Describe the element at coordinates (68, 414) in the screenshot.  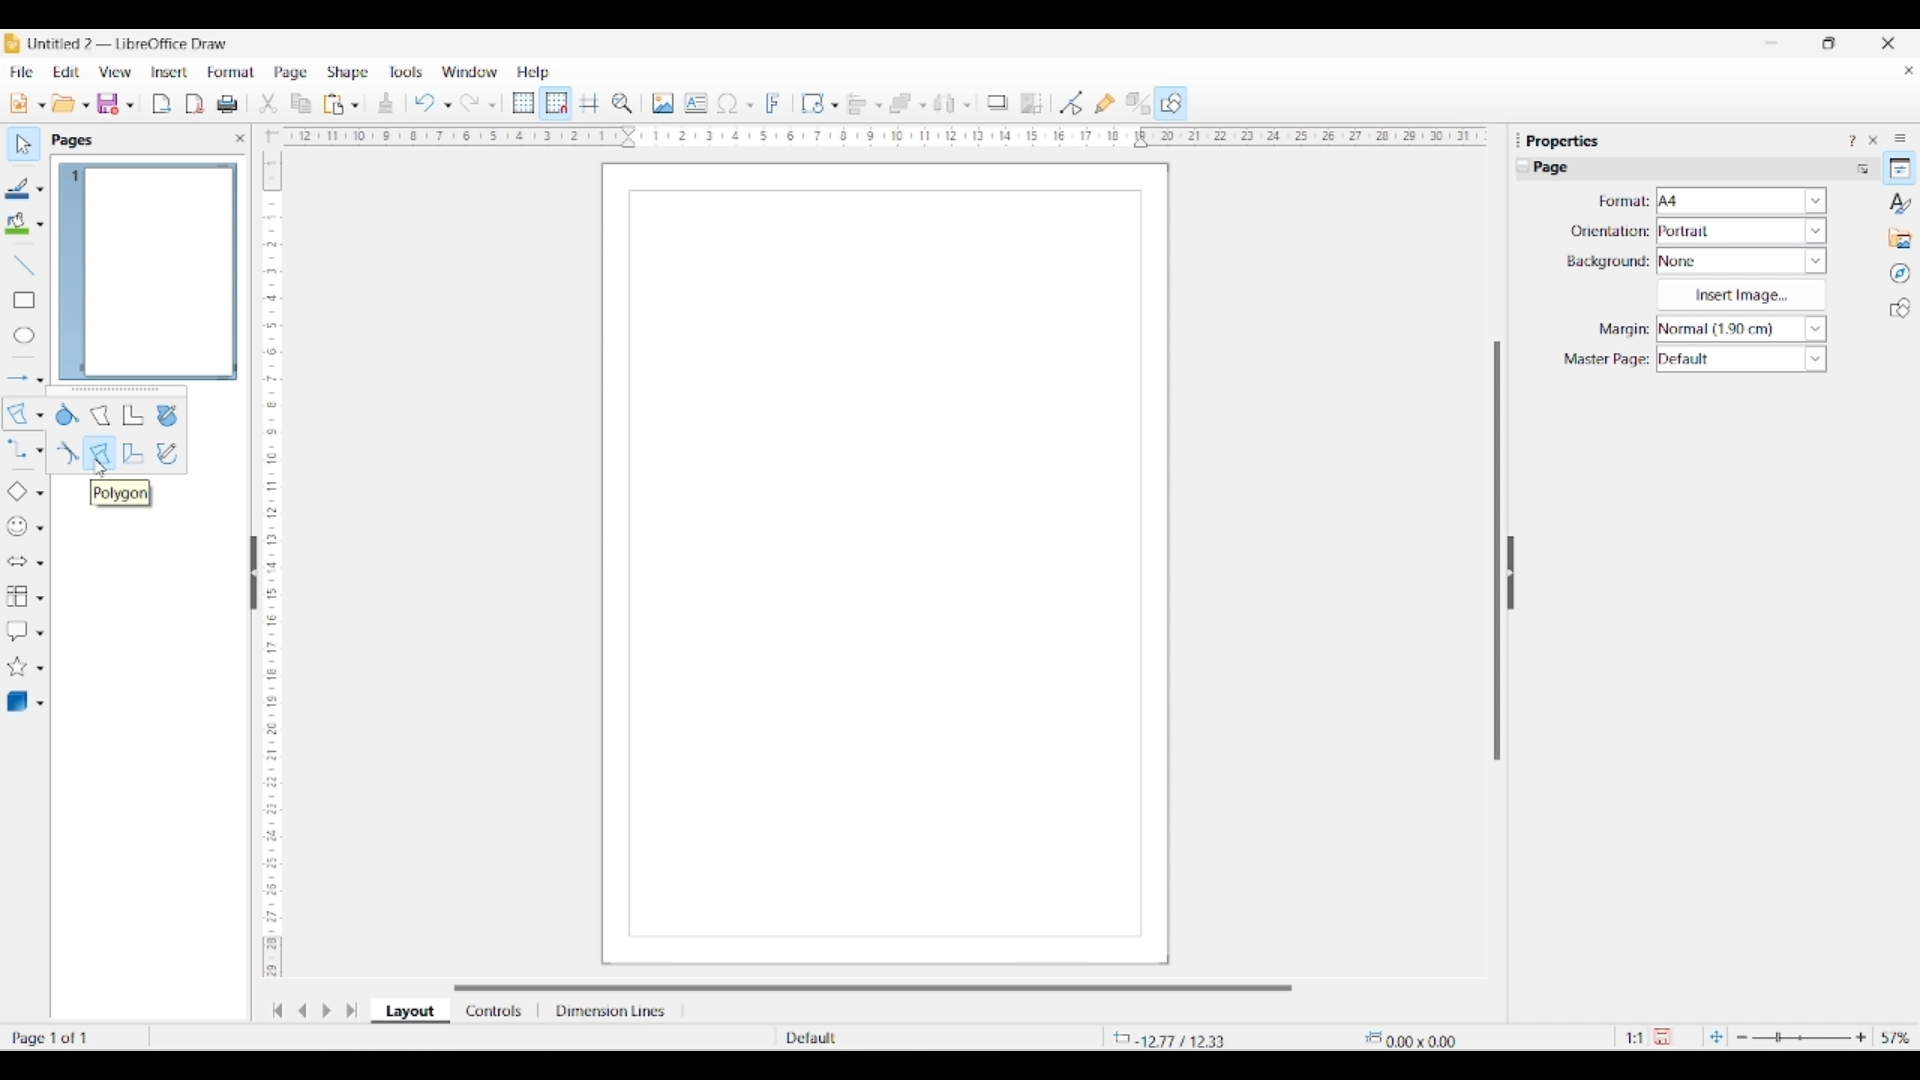
I see `Curve filled` at that location.